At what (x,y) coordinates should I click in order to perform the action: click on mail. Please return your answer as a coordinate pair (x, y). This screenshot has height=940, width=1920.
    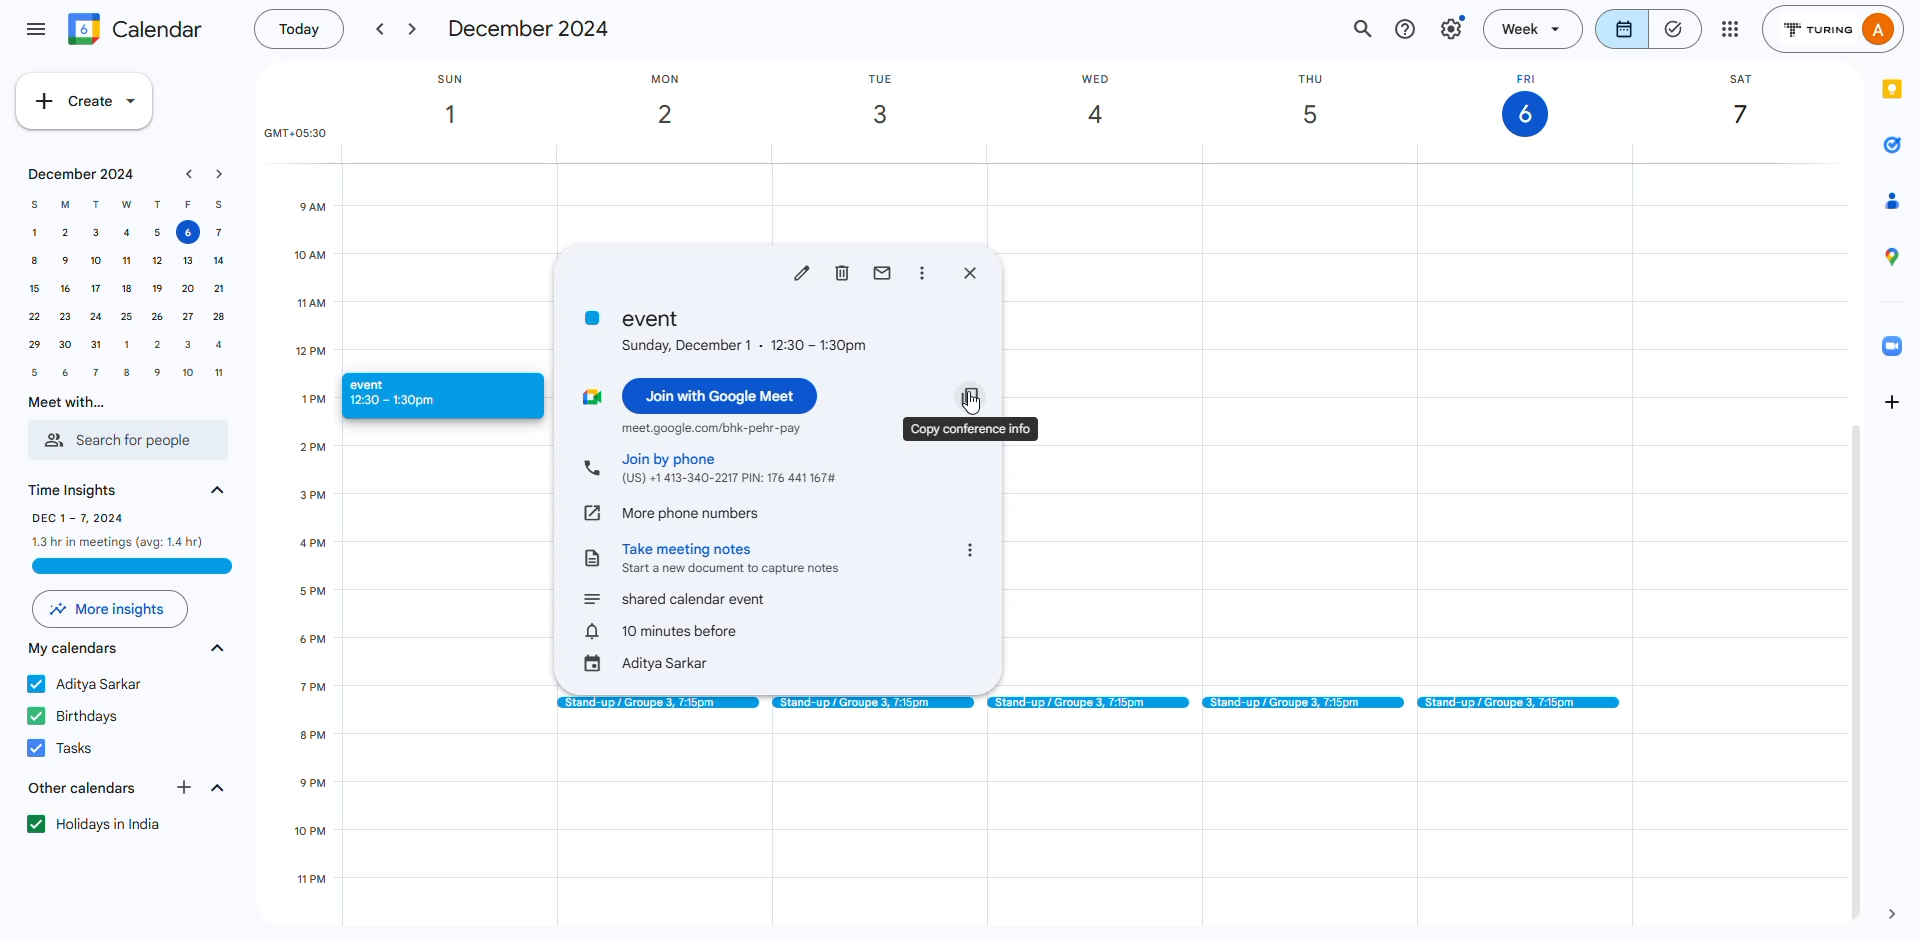
    Looking at the image, I should click on (883, 272).